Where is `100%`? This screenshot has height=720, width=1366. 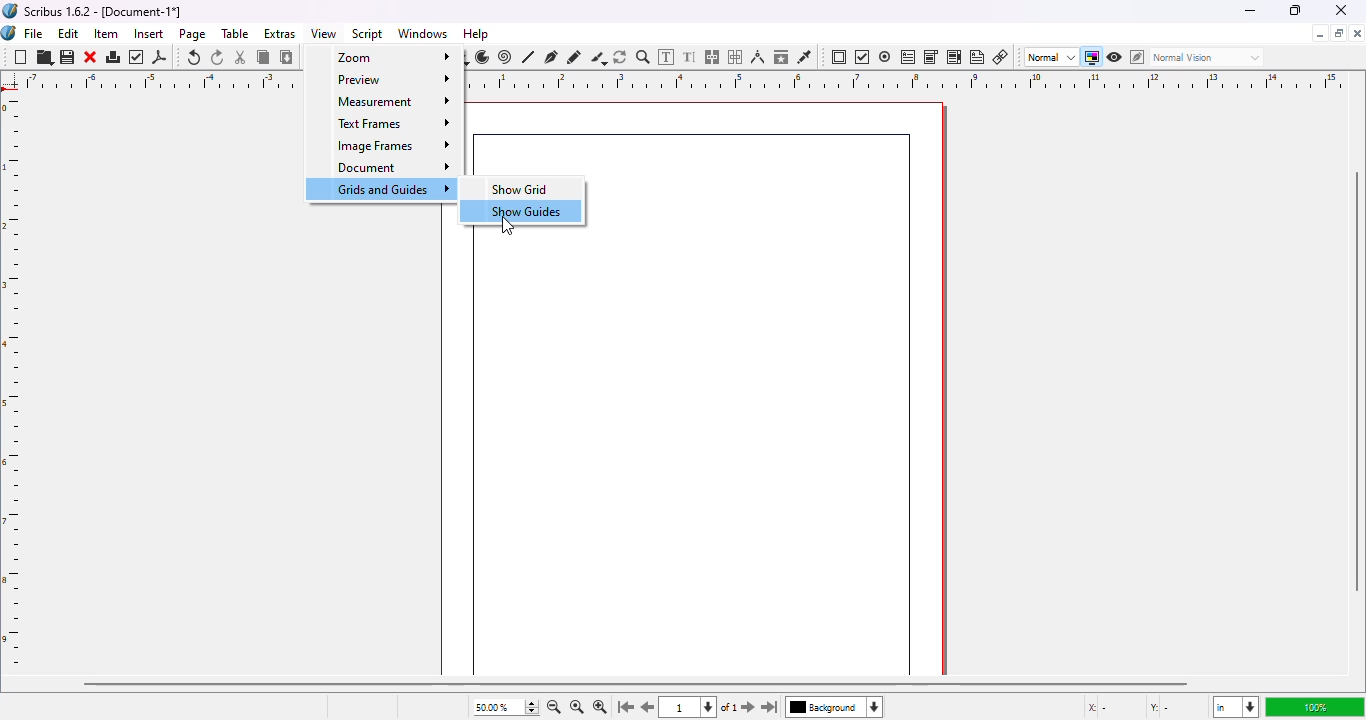 100% is located at coordinates (1311, 707).